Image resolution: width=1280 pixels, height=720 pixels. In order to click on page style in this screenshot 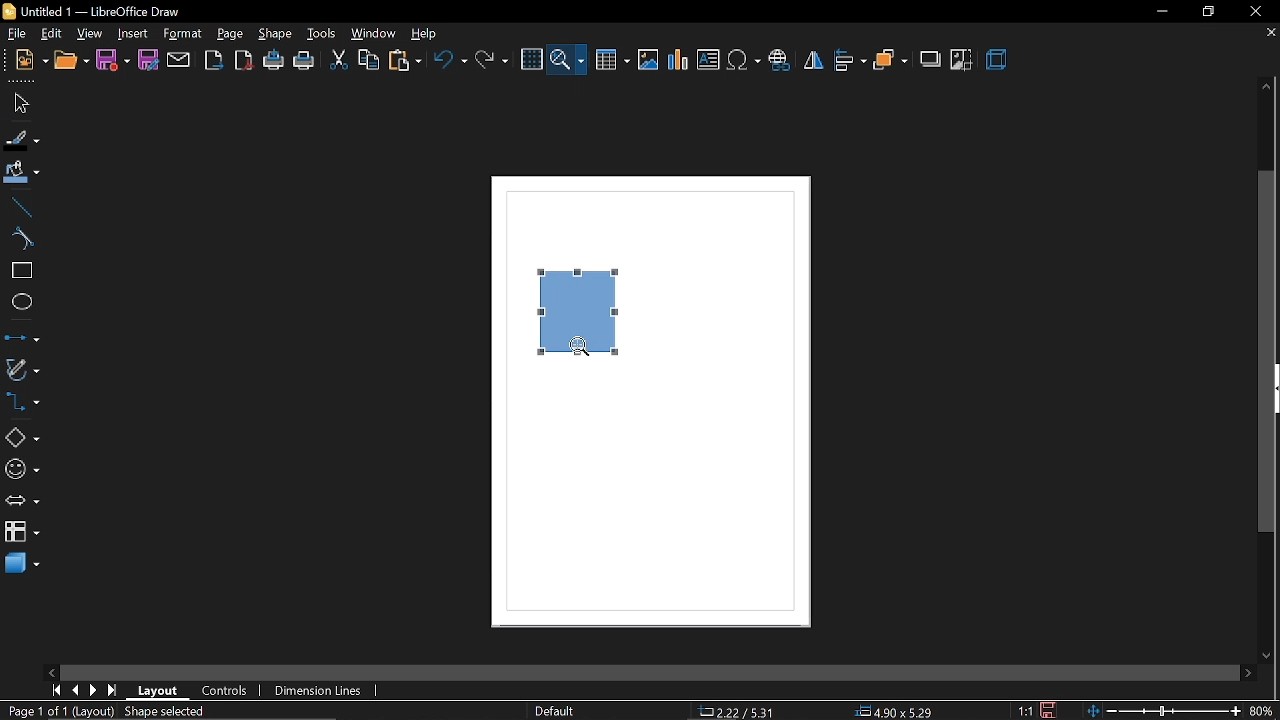, I will do `click(556, 712)`.